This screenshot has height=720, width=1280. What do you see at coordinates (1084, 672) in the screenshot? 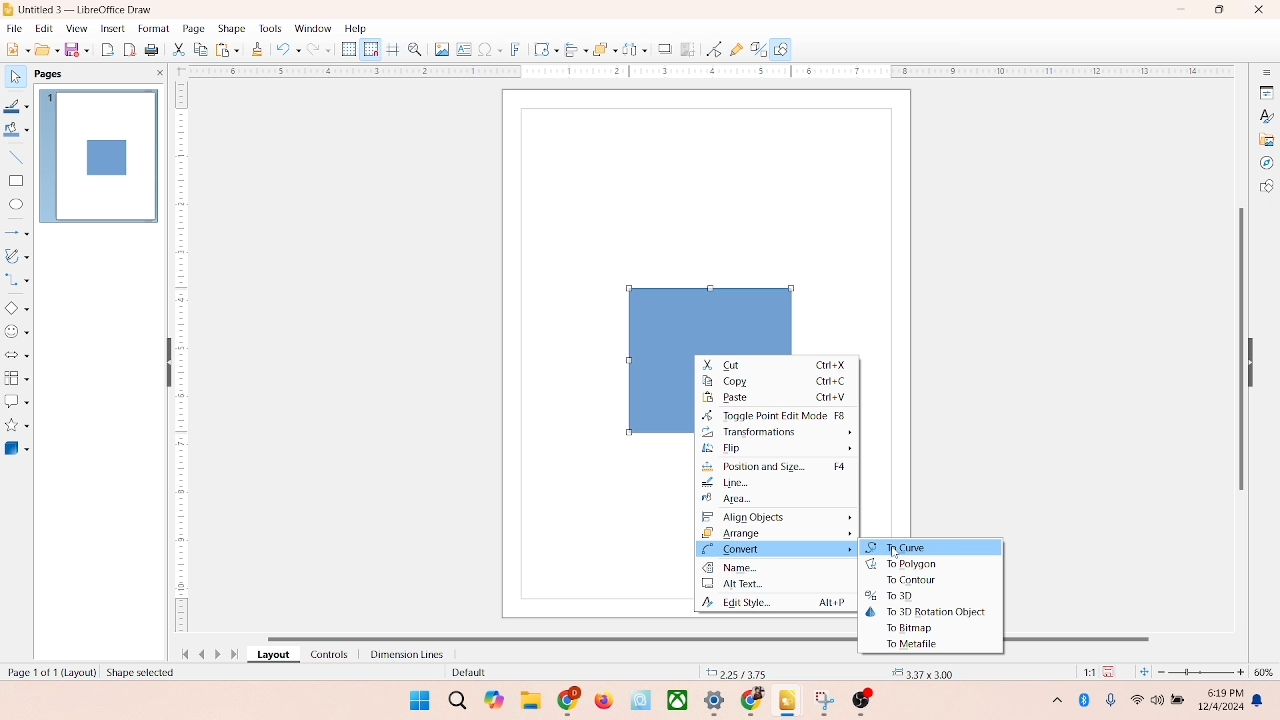
I see `scaling factor` at bounding box center [1084, 672].